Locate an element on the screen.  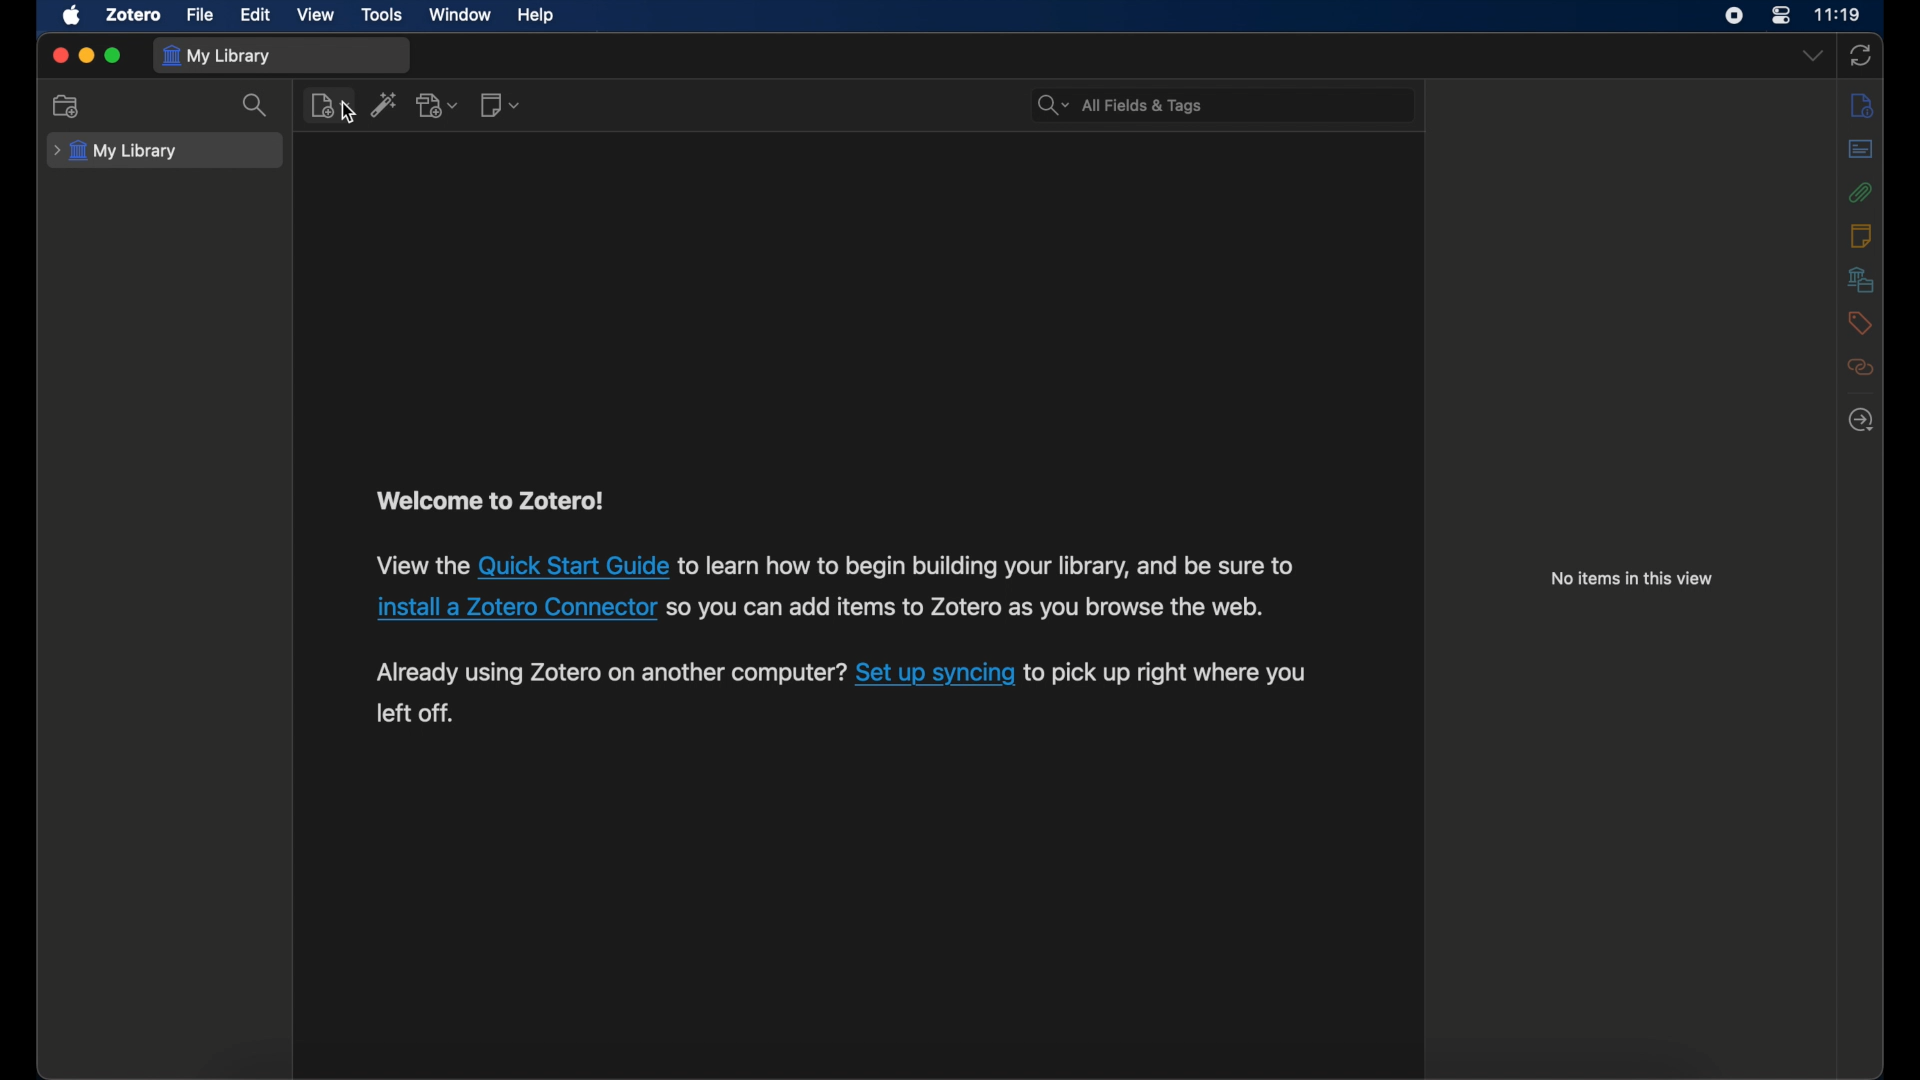
new item is located at coordinates (331, 106).